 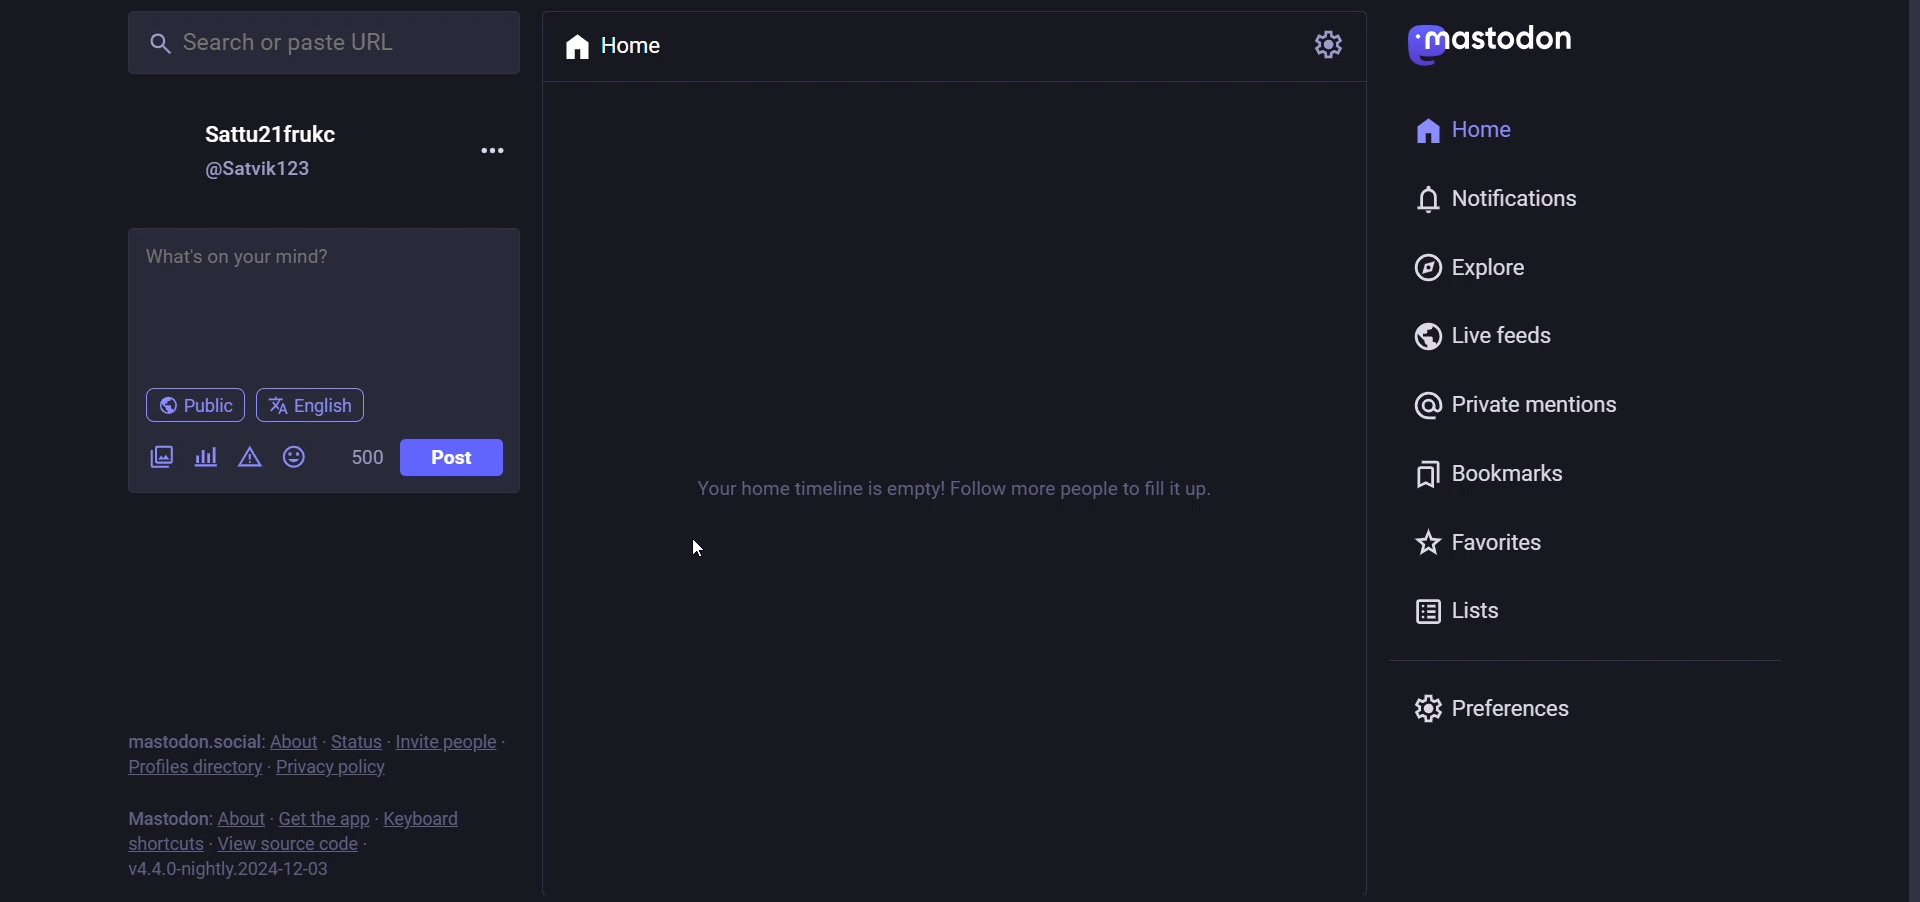 I want to click on preferences, so click(x=1515, y=703).